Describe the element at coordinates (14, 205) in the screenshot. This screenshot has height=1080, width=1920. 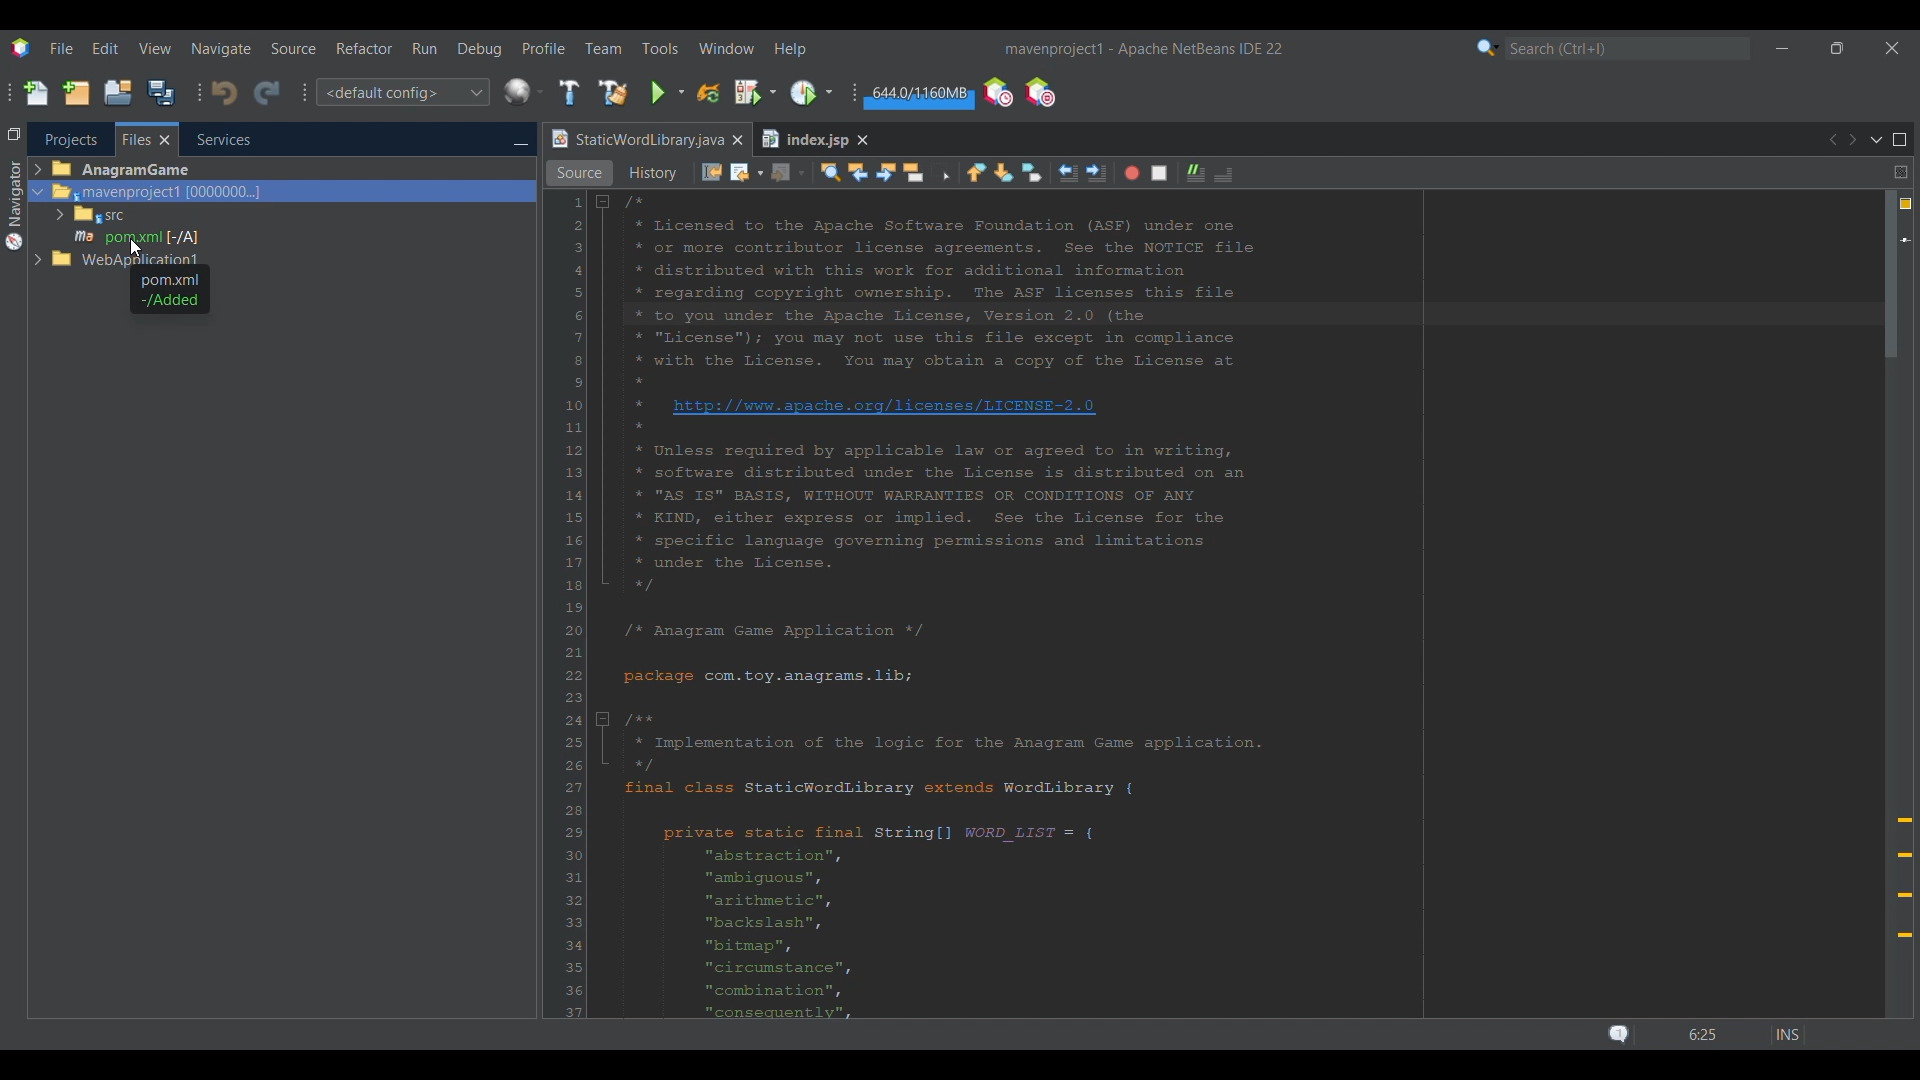
I see `Navigator menu` at that location.